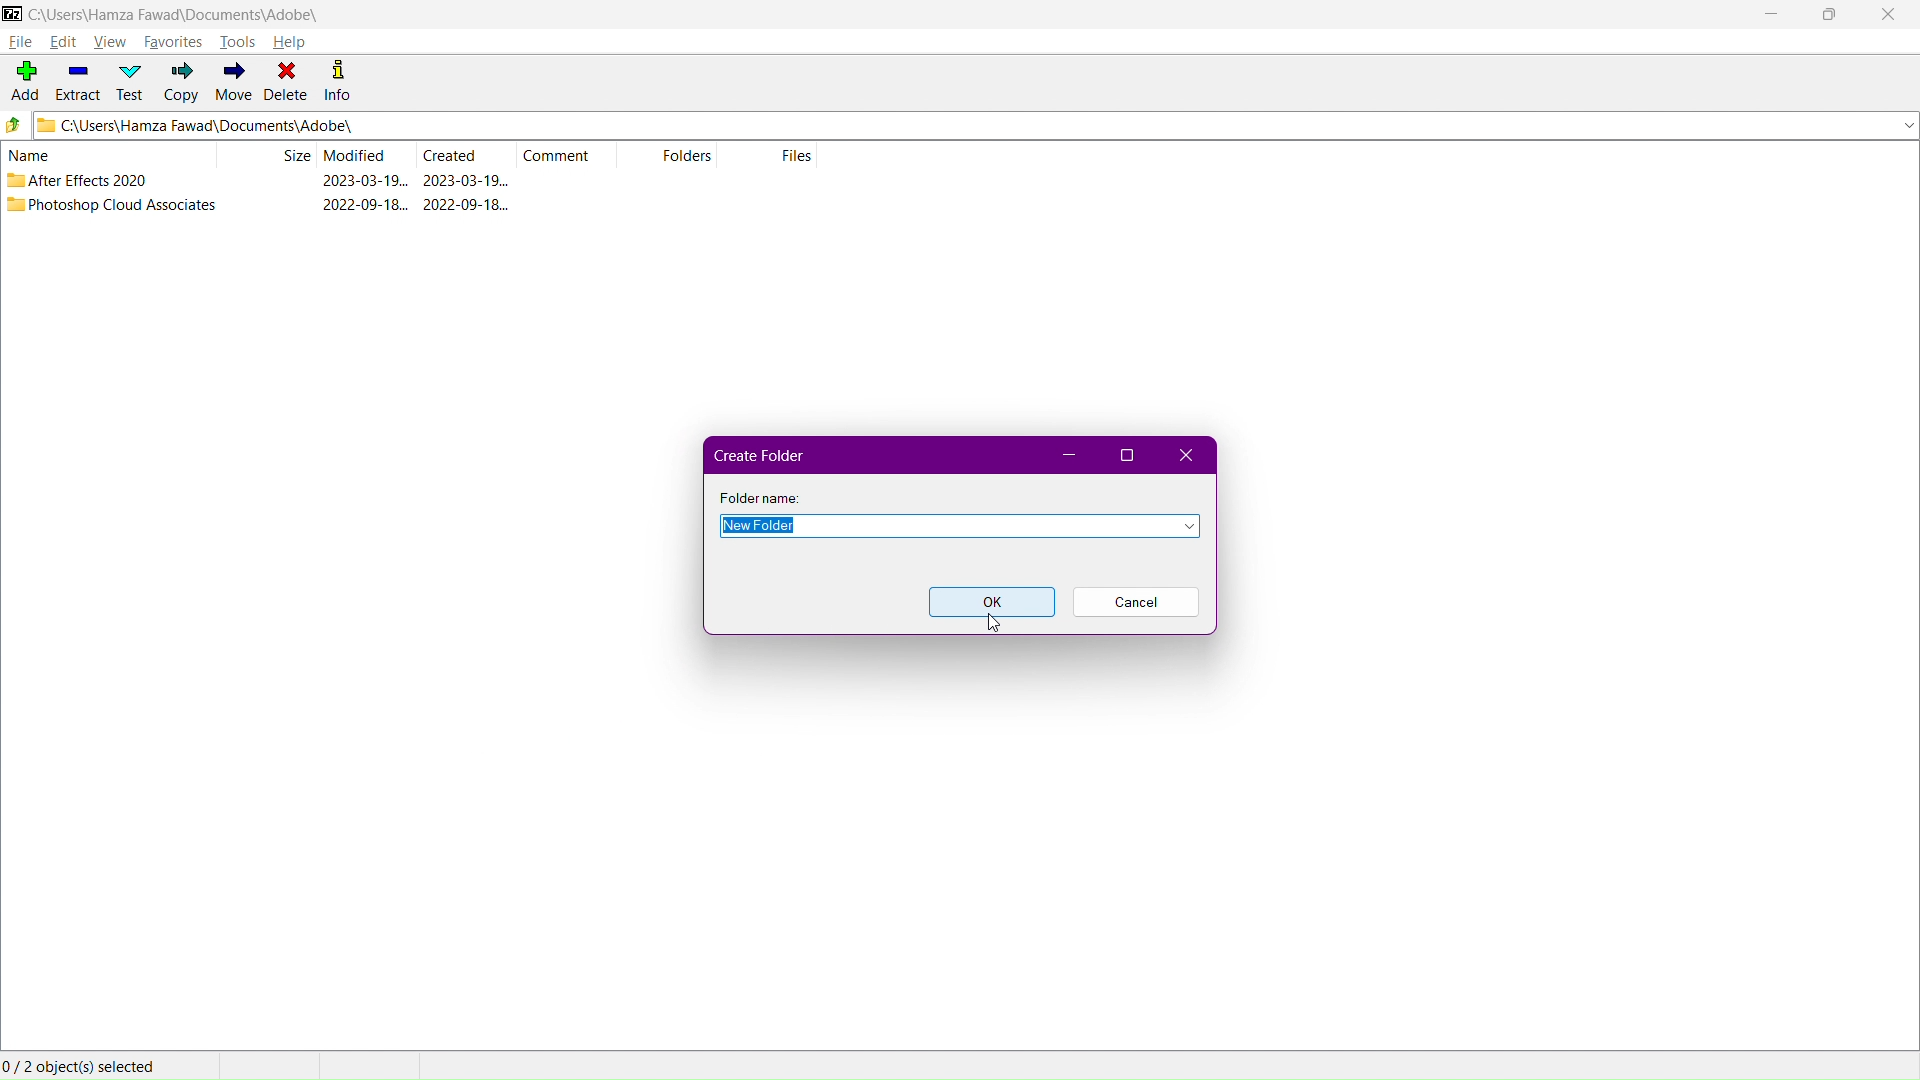 This screenshot has height=1080, width=1920. I want to click on Add, so click(22, 78).